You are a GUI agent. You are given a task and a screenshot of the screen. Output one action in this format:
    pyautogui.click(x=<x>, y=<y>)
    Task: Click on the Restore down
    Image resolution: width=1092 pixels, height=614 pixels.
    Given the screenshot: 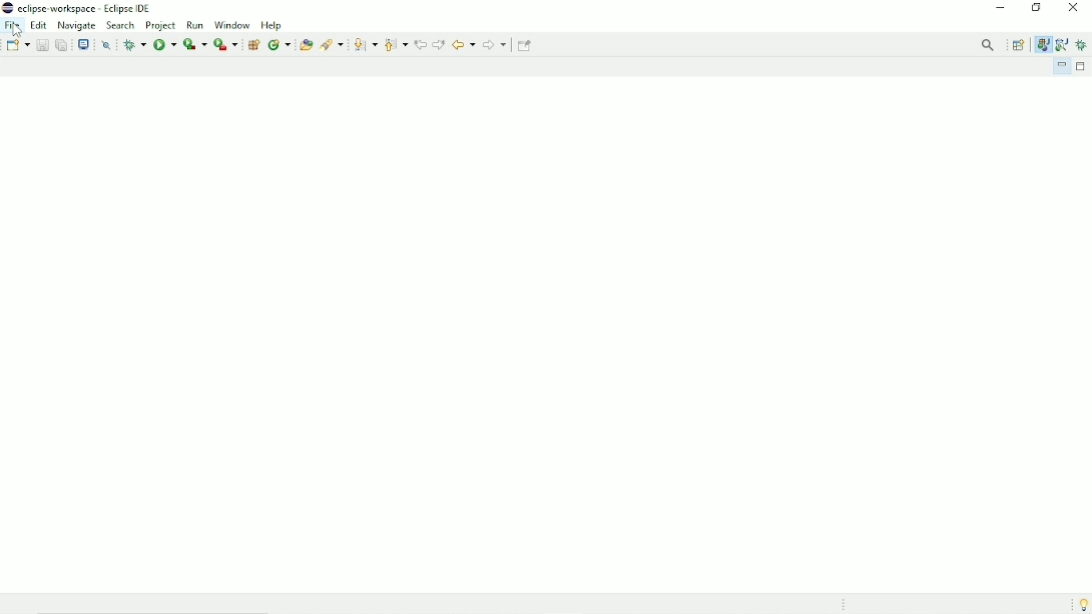 What is the action you would take?
    pyautogui.click(x=1034, y=10)
    